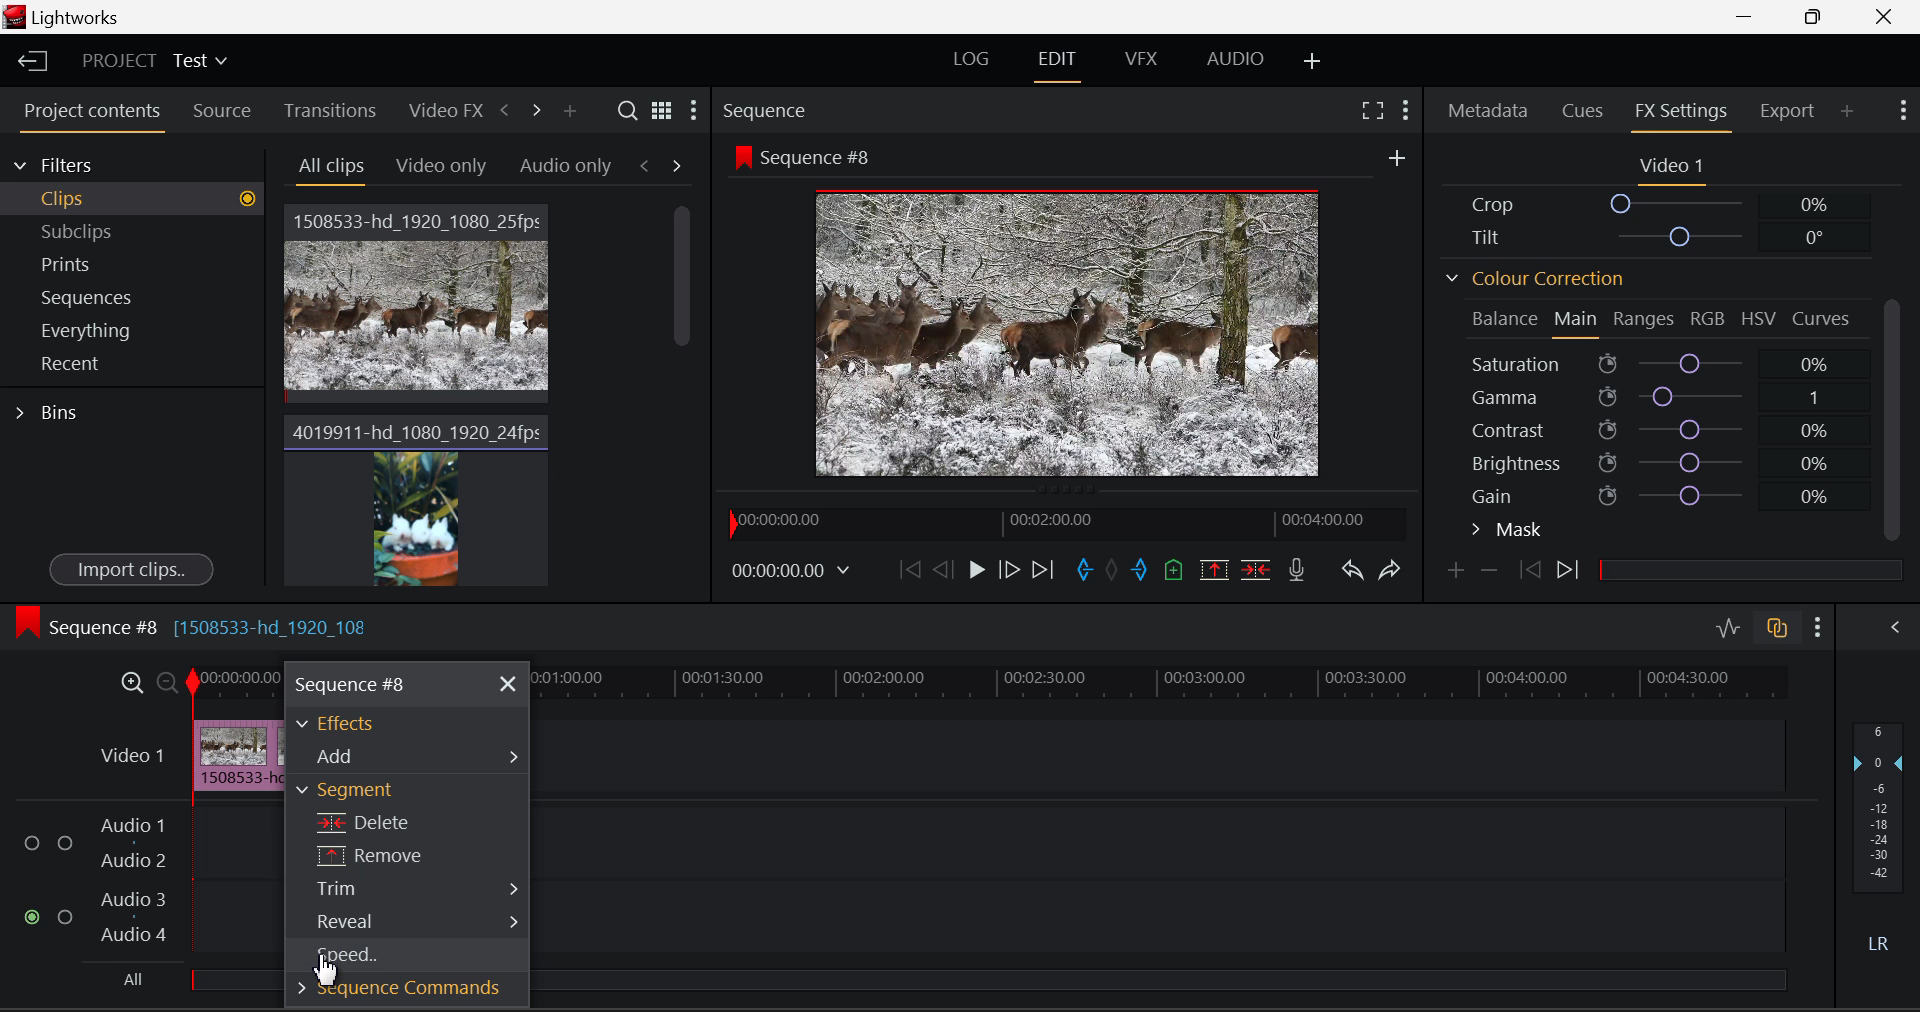  I want to click on Remove marked section, so click(1213, 567).